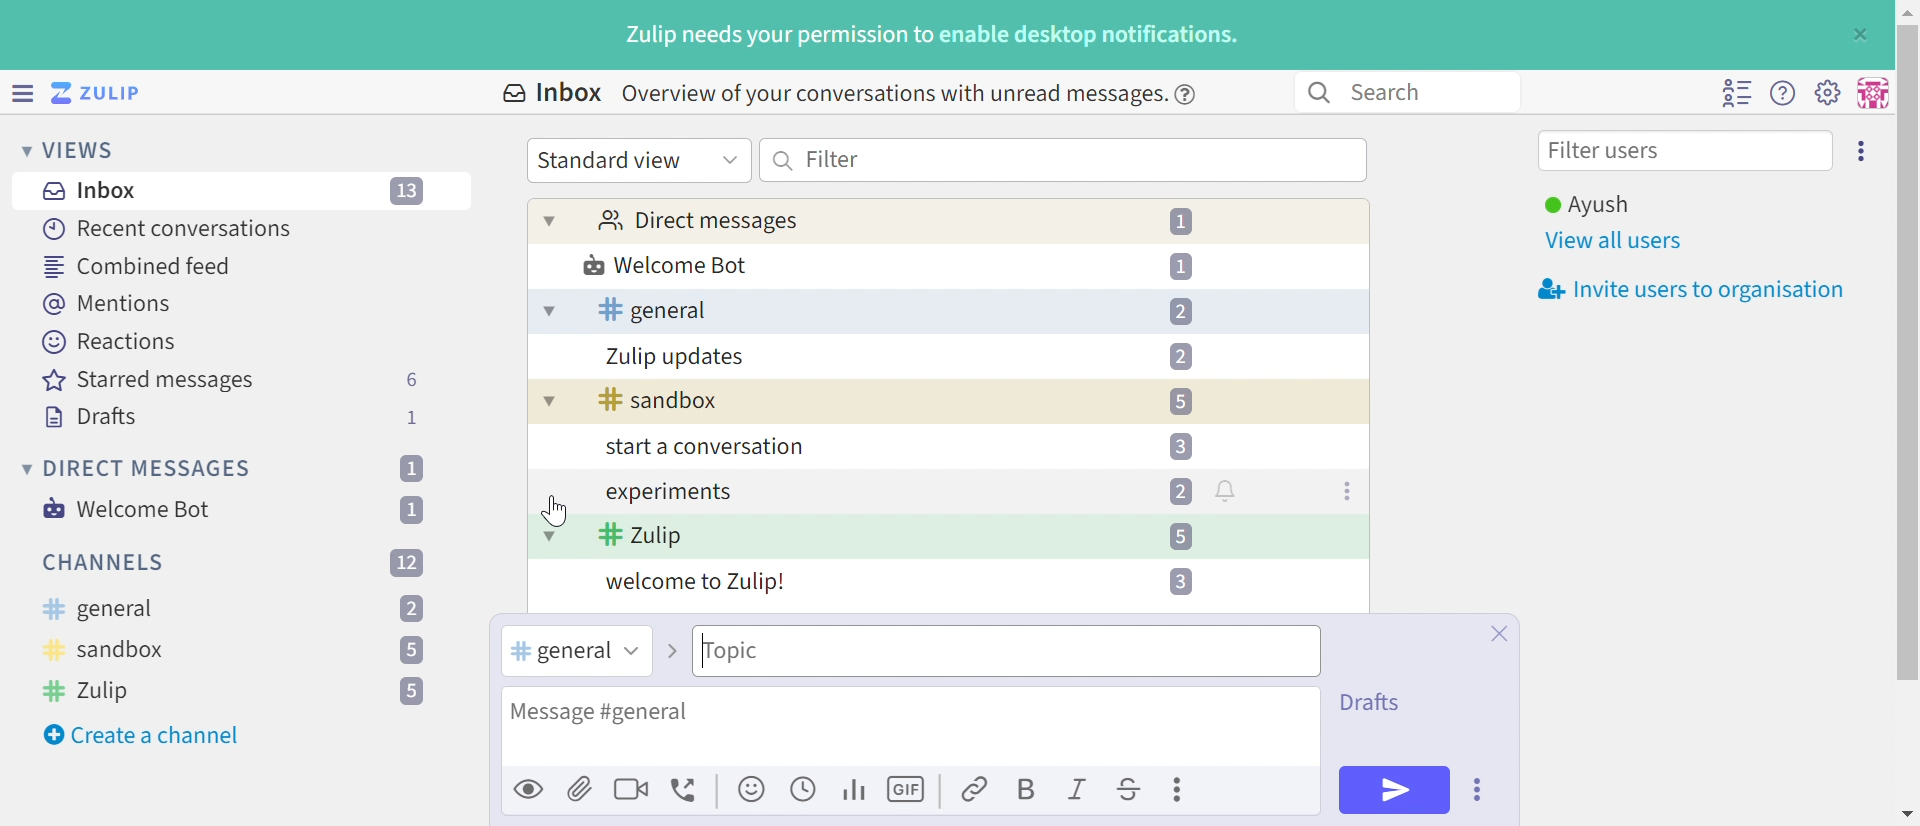 The height and width of the screenshot is (826, 1920). What do you see at coordinates (1827, 91) in the screenshot?
I see `Main menu` at bounding box center [1827, 91].